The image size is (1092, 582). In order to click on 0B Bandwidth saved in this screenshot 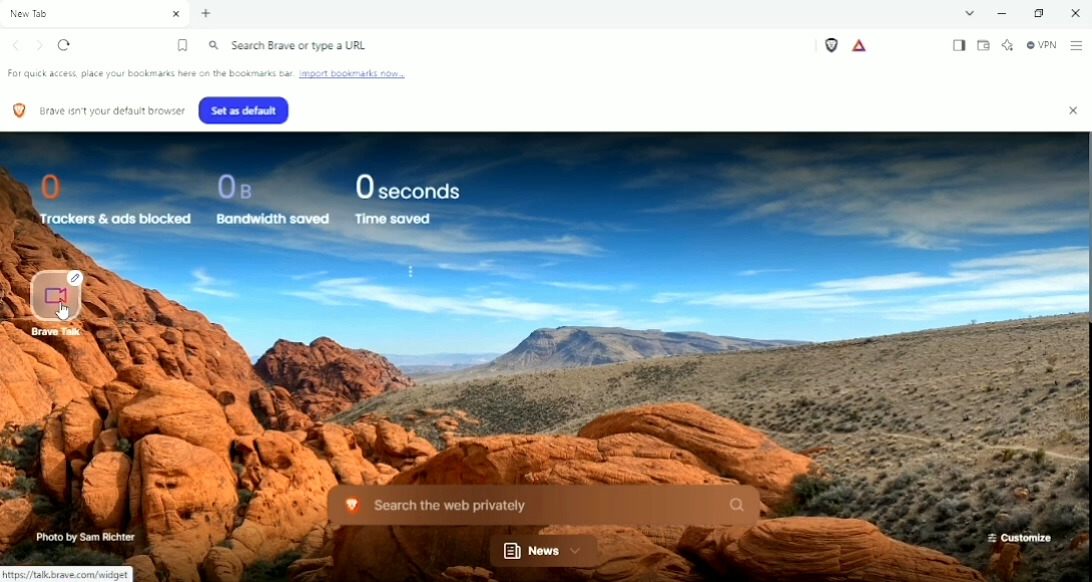, I will do `click(273, 197)`.